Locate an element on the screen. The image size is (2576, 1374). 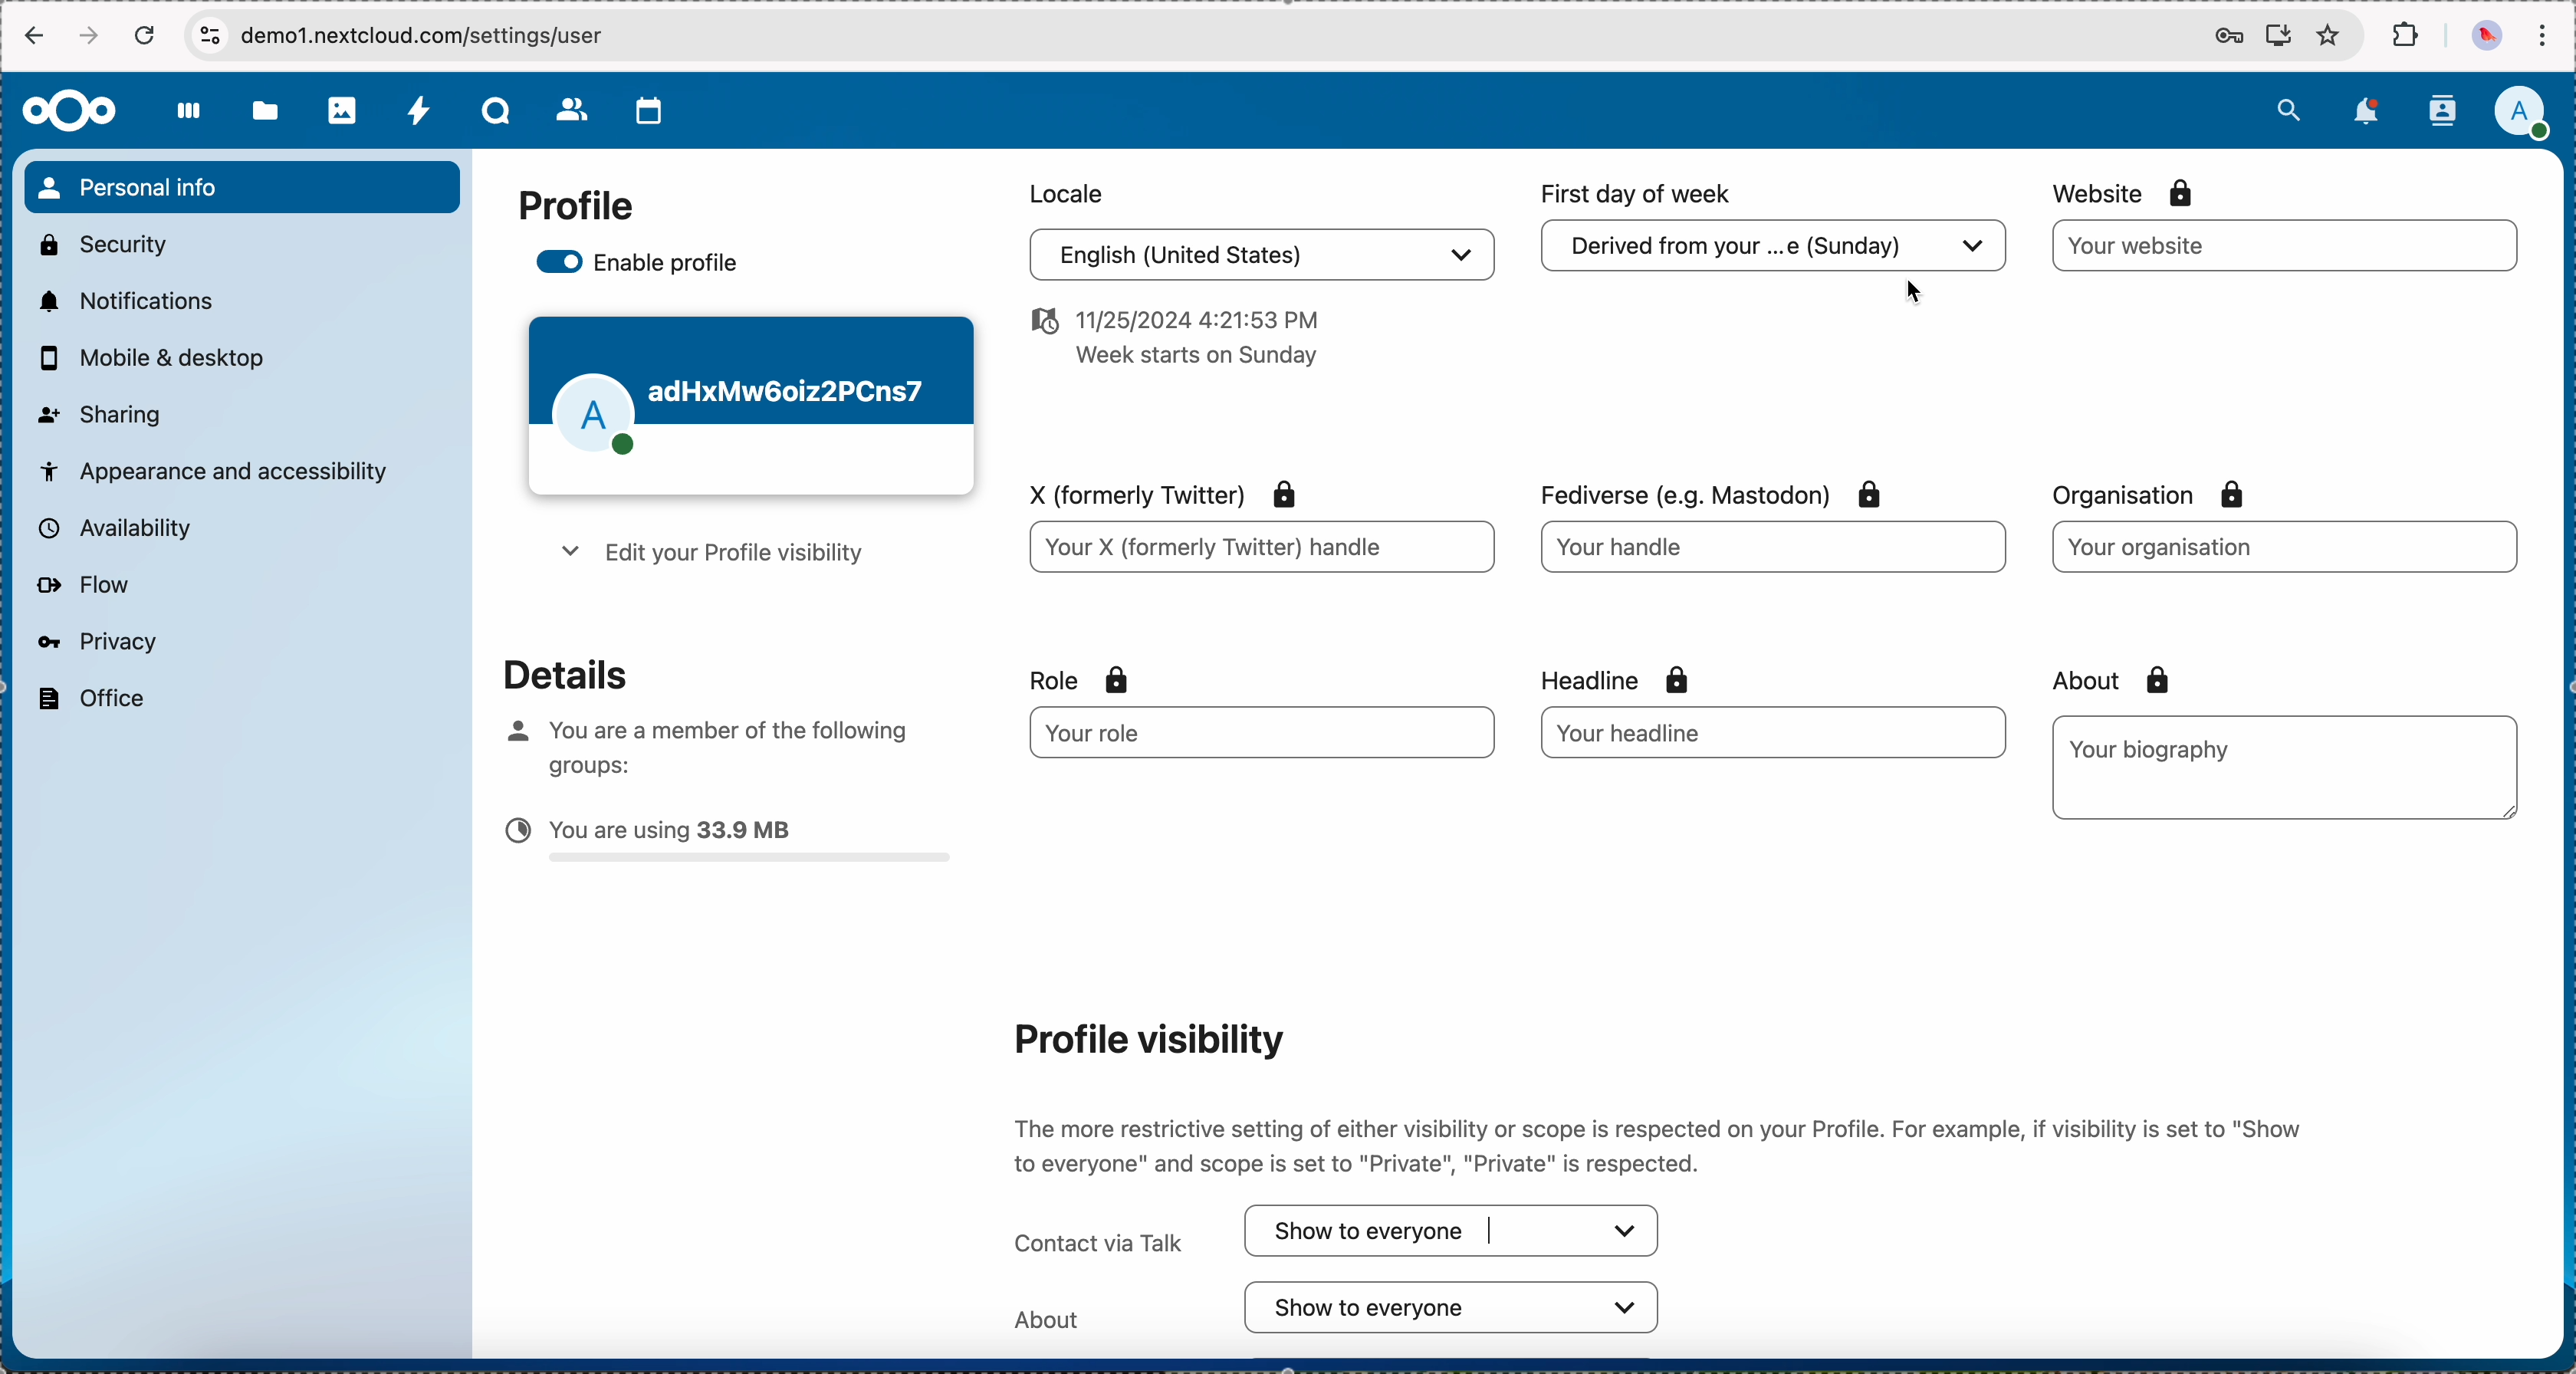
profile picture is located at coordinates (2484, 37).